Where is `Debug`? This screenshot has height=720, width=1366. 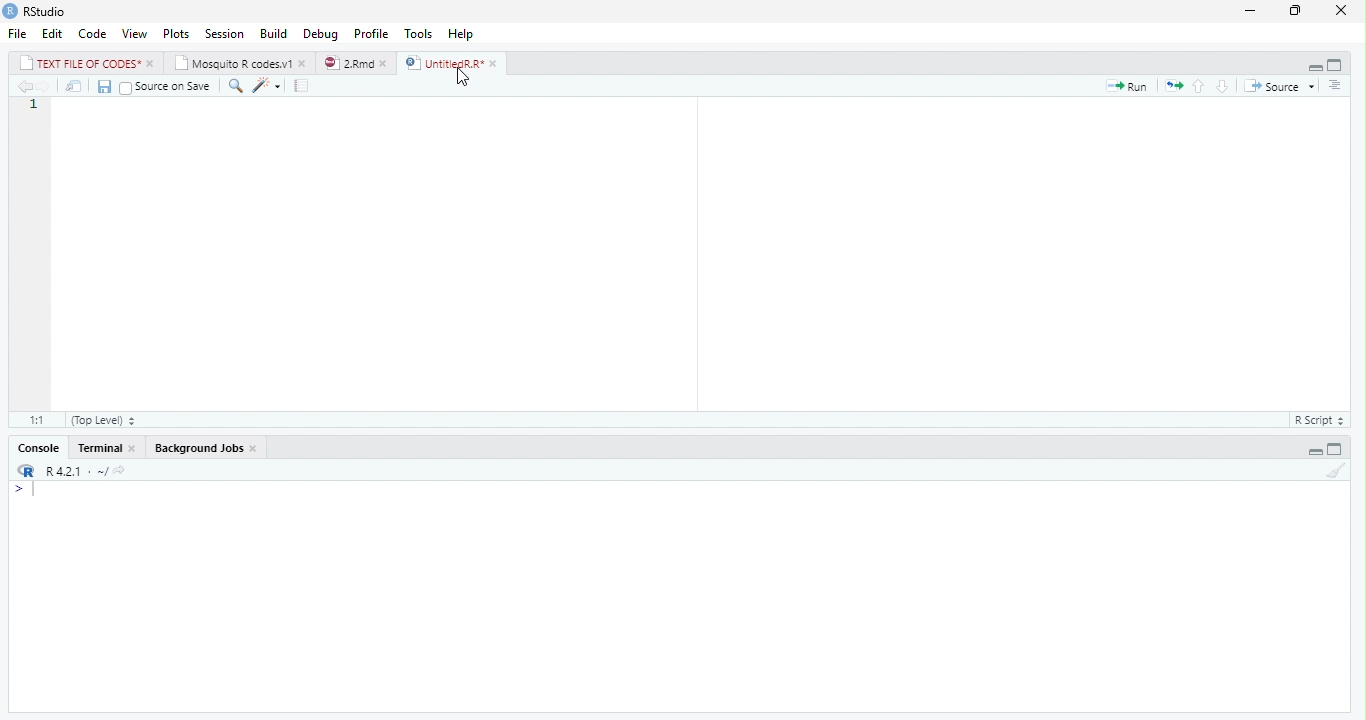 Debug is located at coordinates (321, 33).